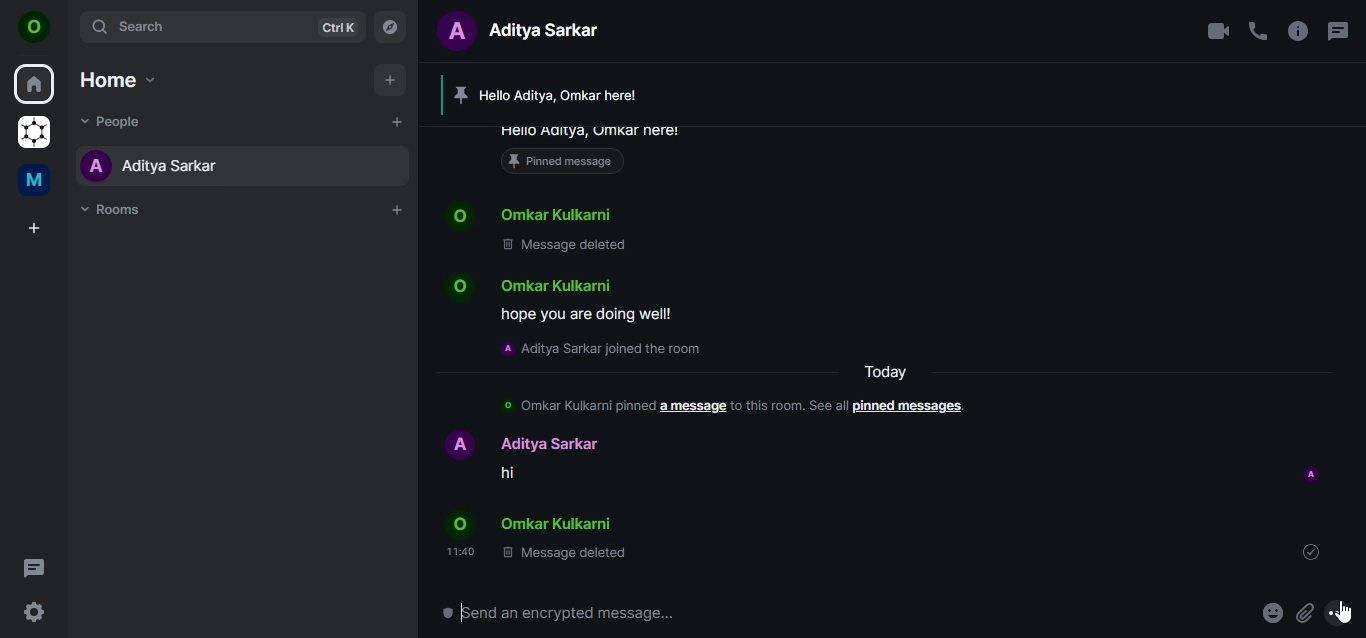 The height and width of the screenshot is (638, 1366). What do you see at coordinates (1344, 613) in the screenshot?
I see `more options` at bounding box center [1344, 613].